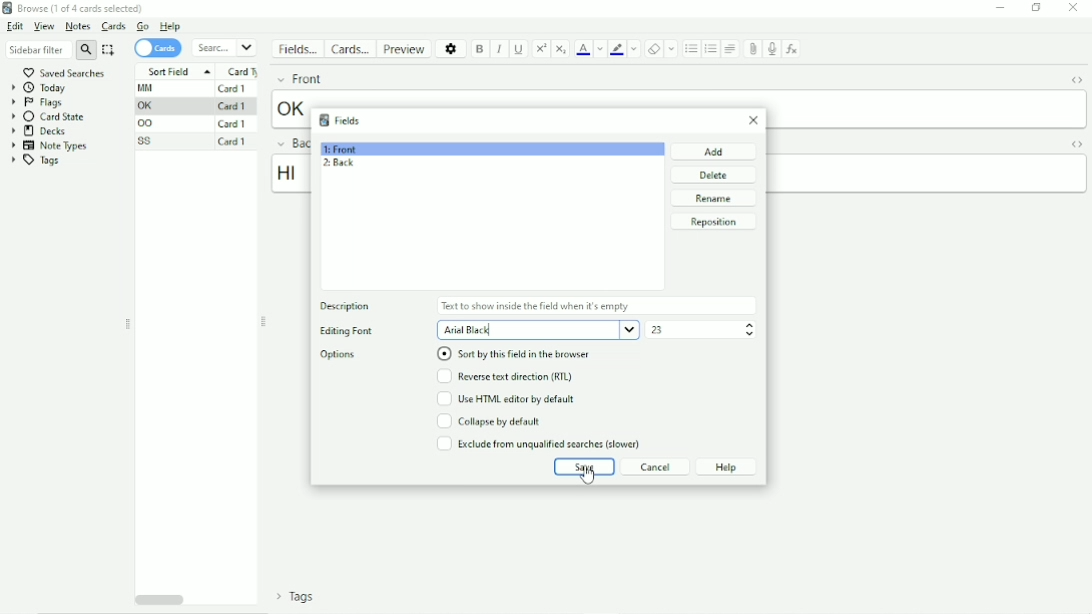 This screenshot has width=1092, height=614. I want to click on Ordered list, so click(711, 49).